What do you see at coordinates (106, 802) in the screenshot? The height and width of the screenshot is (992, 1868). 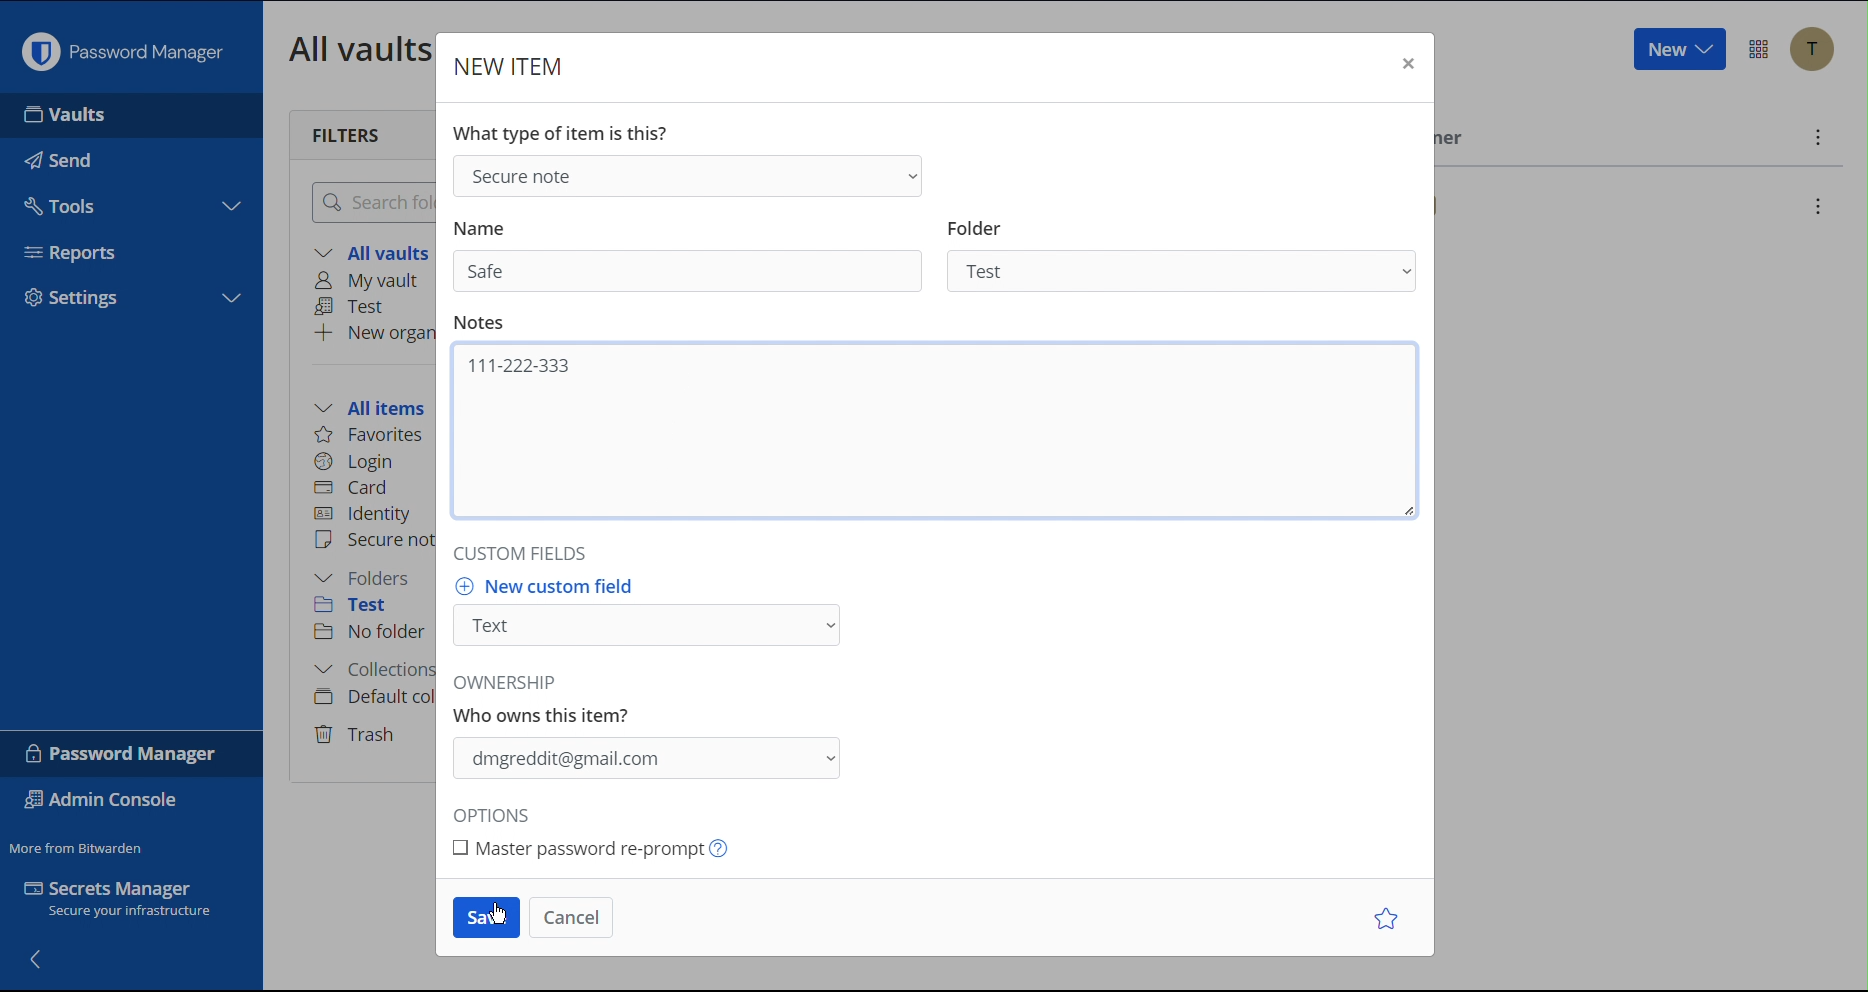 I see `Admin Console` at bounding box center [106, 802].